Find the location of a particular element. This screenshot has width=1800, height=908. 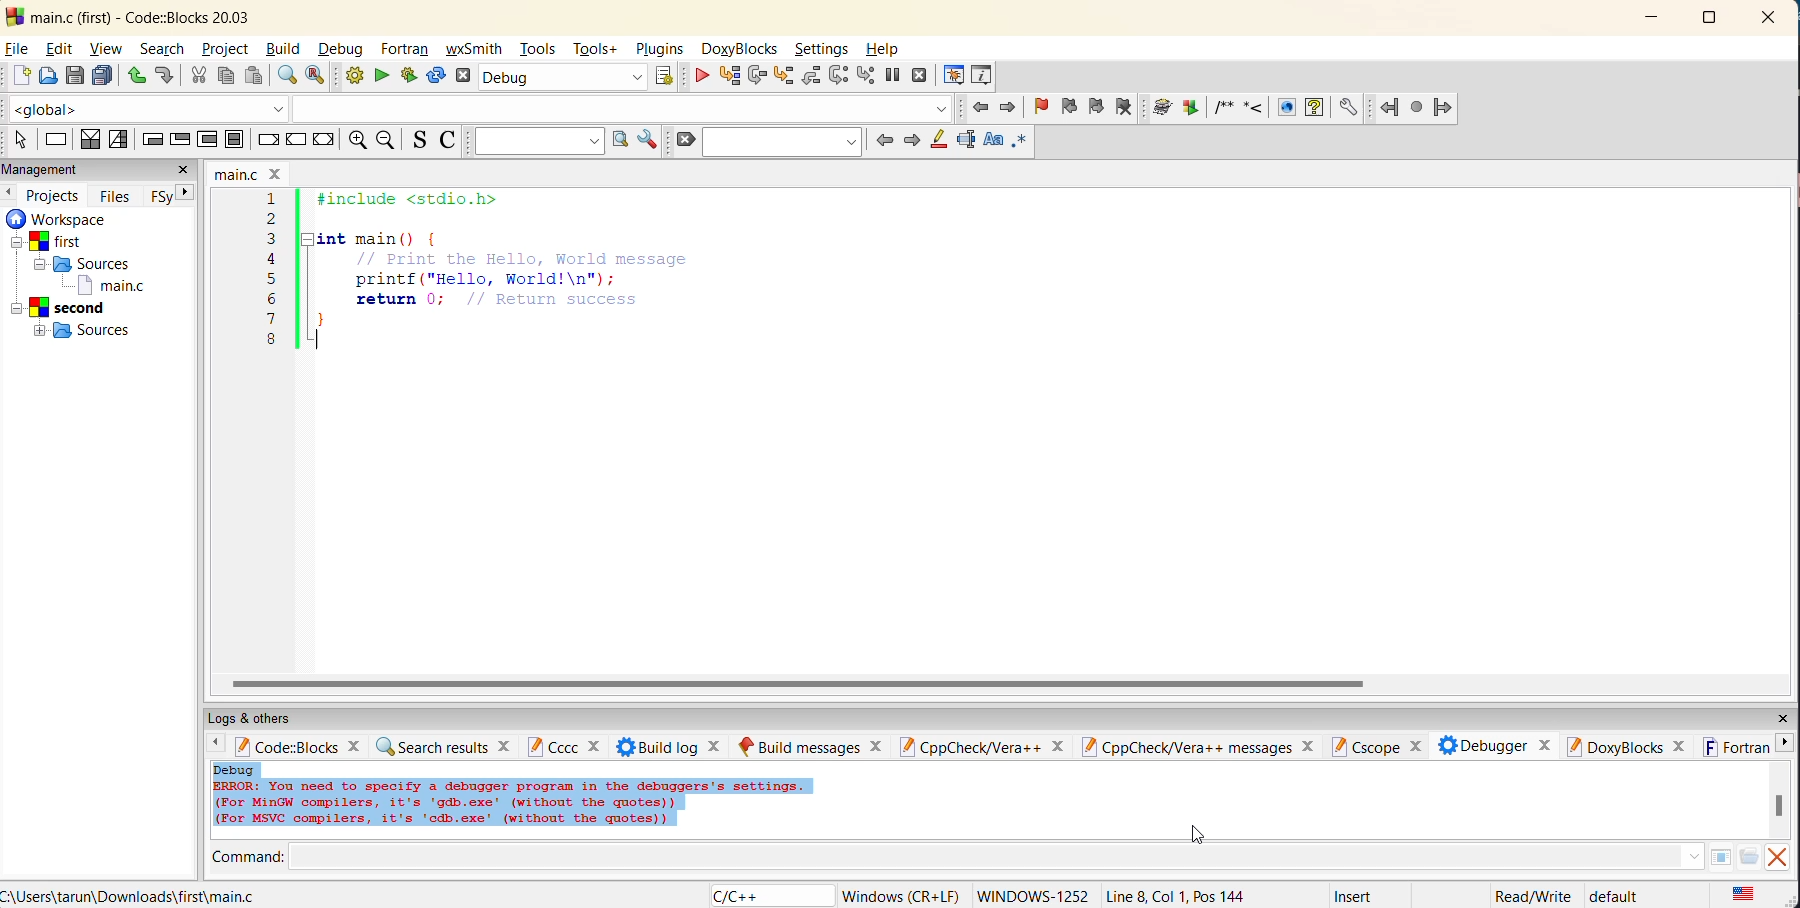

decision is located at coordinates (88, 141).